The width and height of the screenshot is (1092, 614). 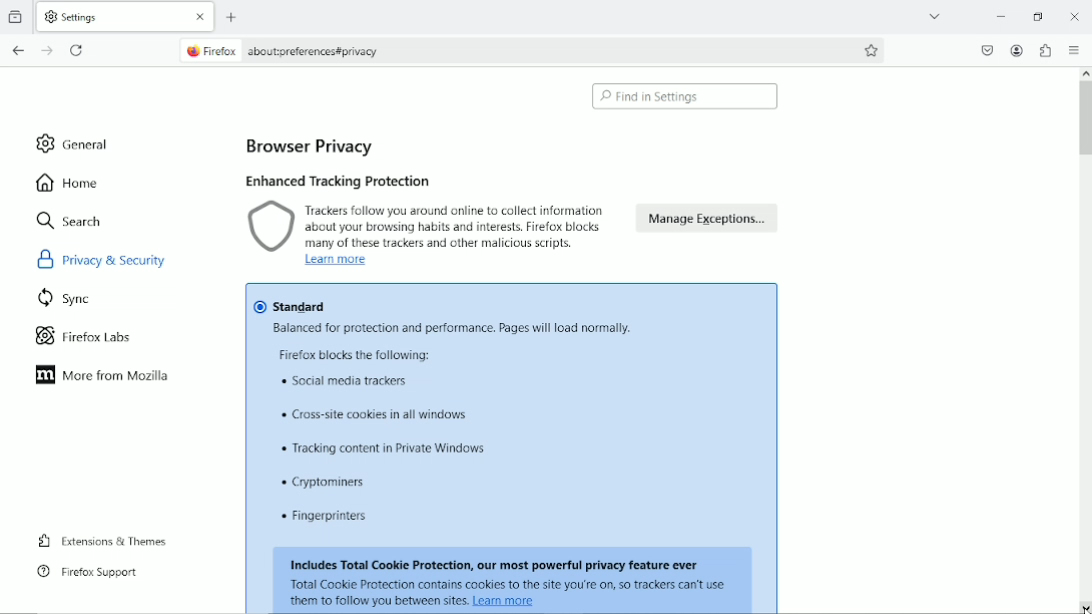 I want to click on text, so click(x=328, y=517).